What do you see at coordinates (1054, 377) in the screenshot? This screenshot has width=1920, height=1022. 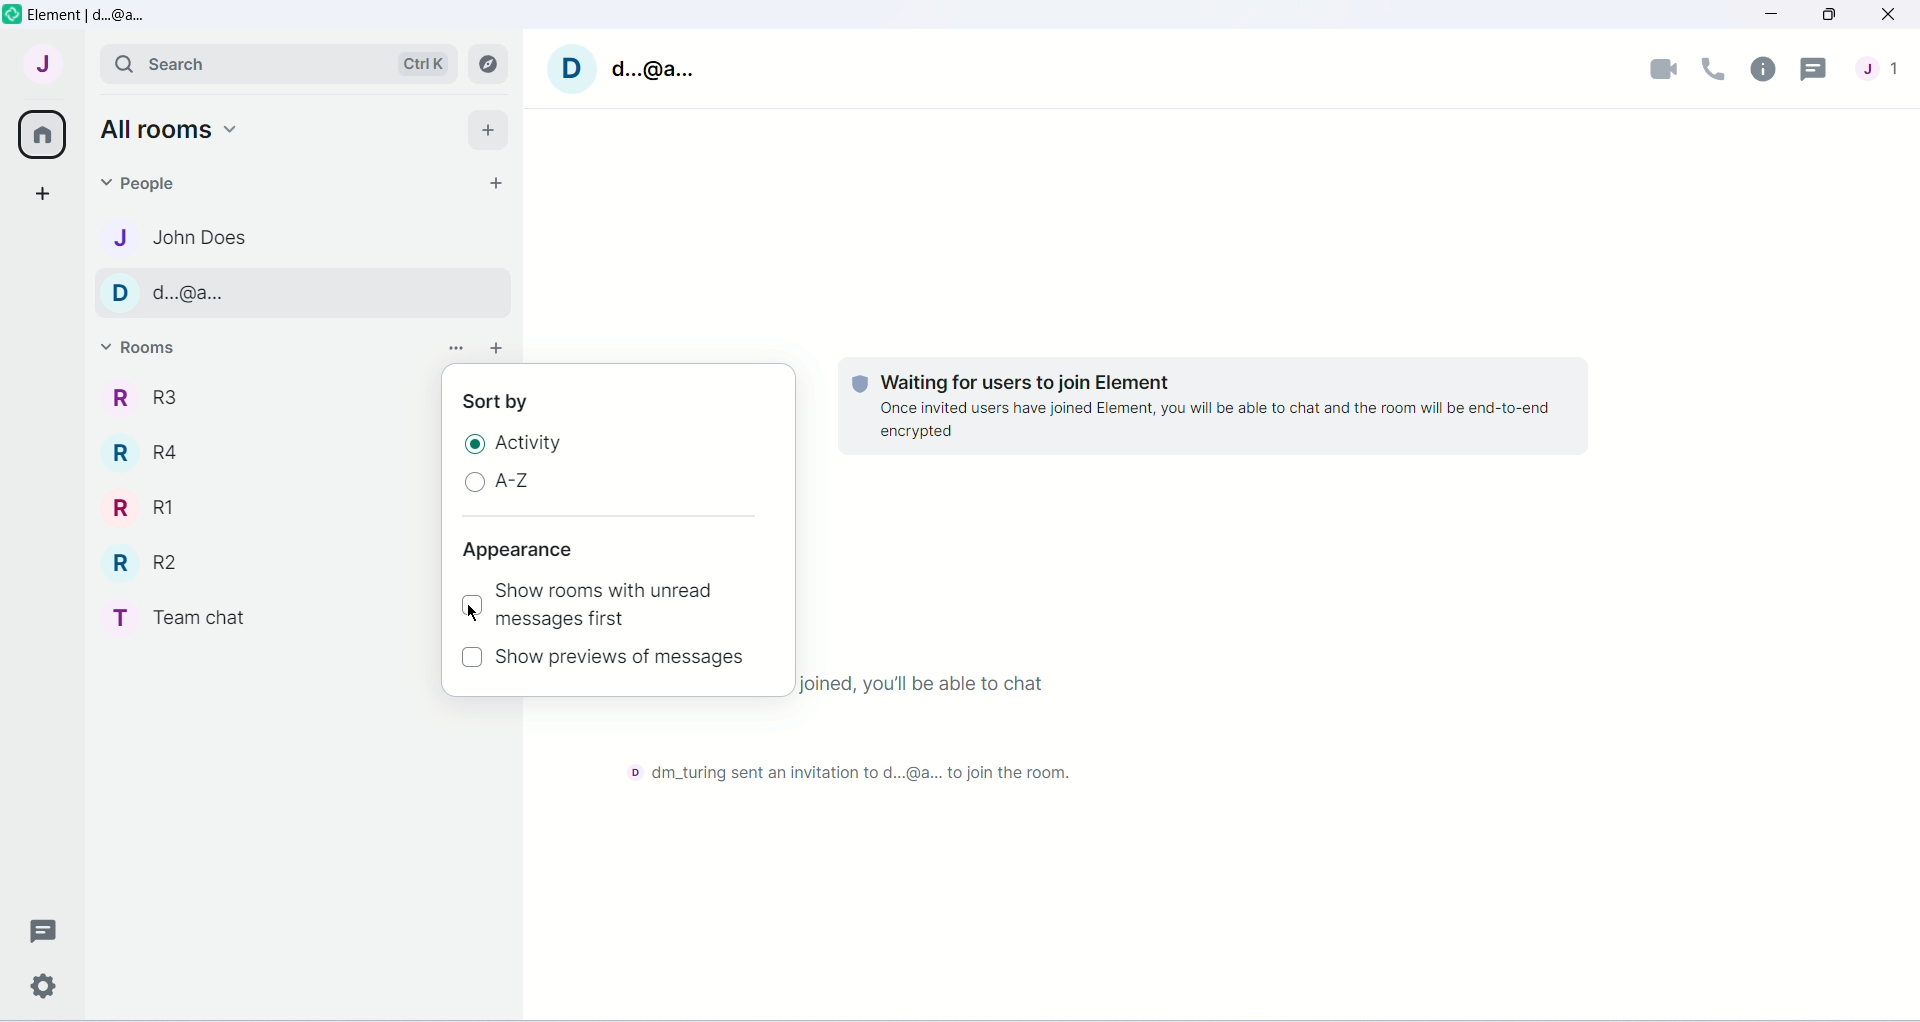 I see `waiting for users to join element` at bounding box center [1054, 377].